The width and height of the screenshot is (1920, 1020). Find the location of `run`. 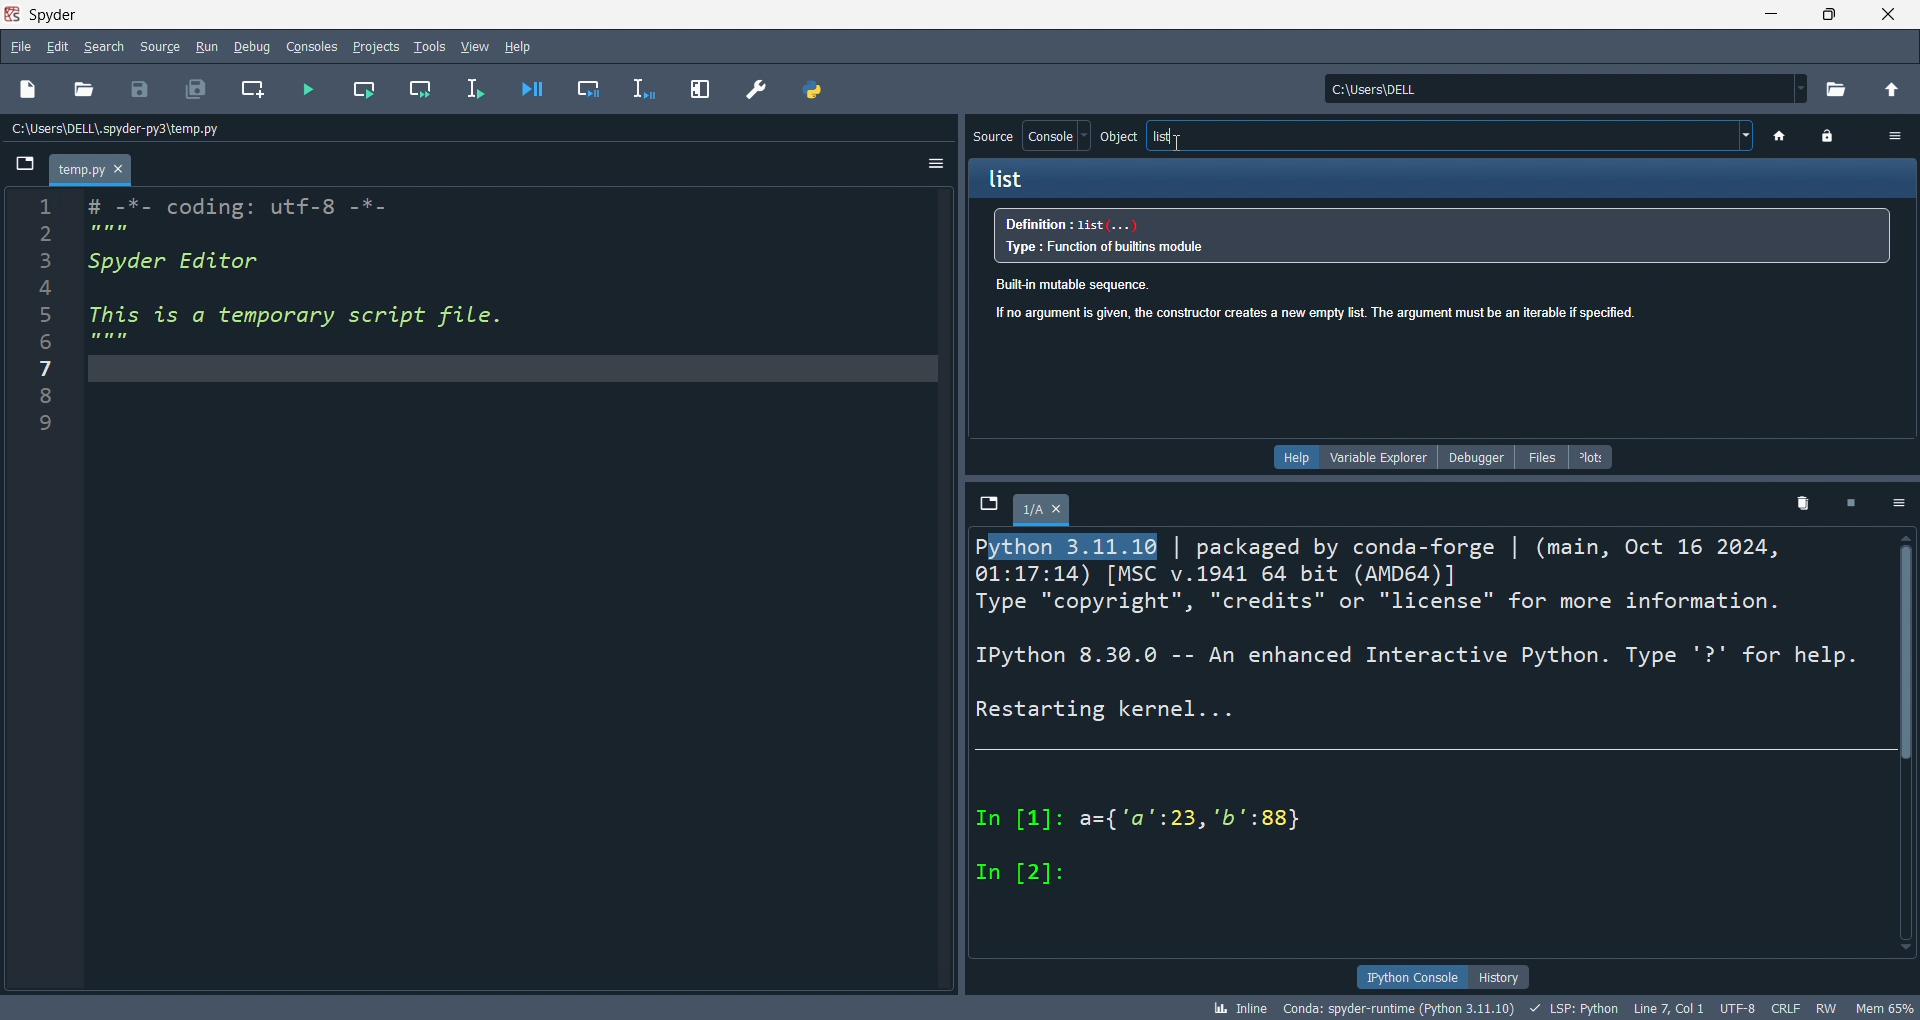

run is located at coordinates (308, 87).